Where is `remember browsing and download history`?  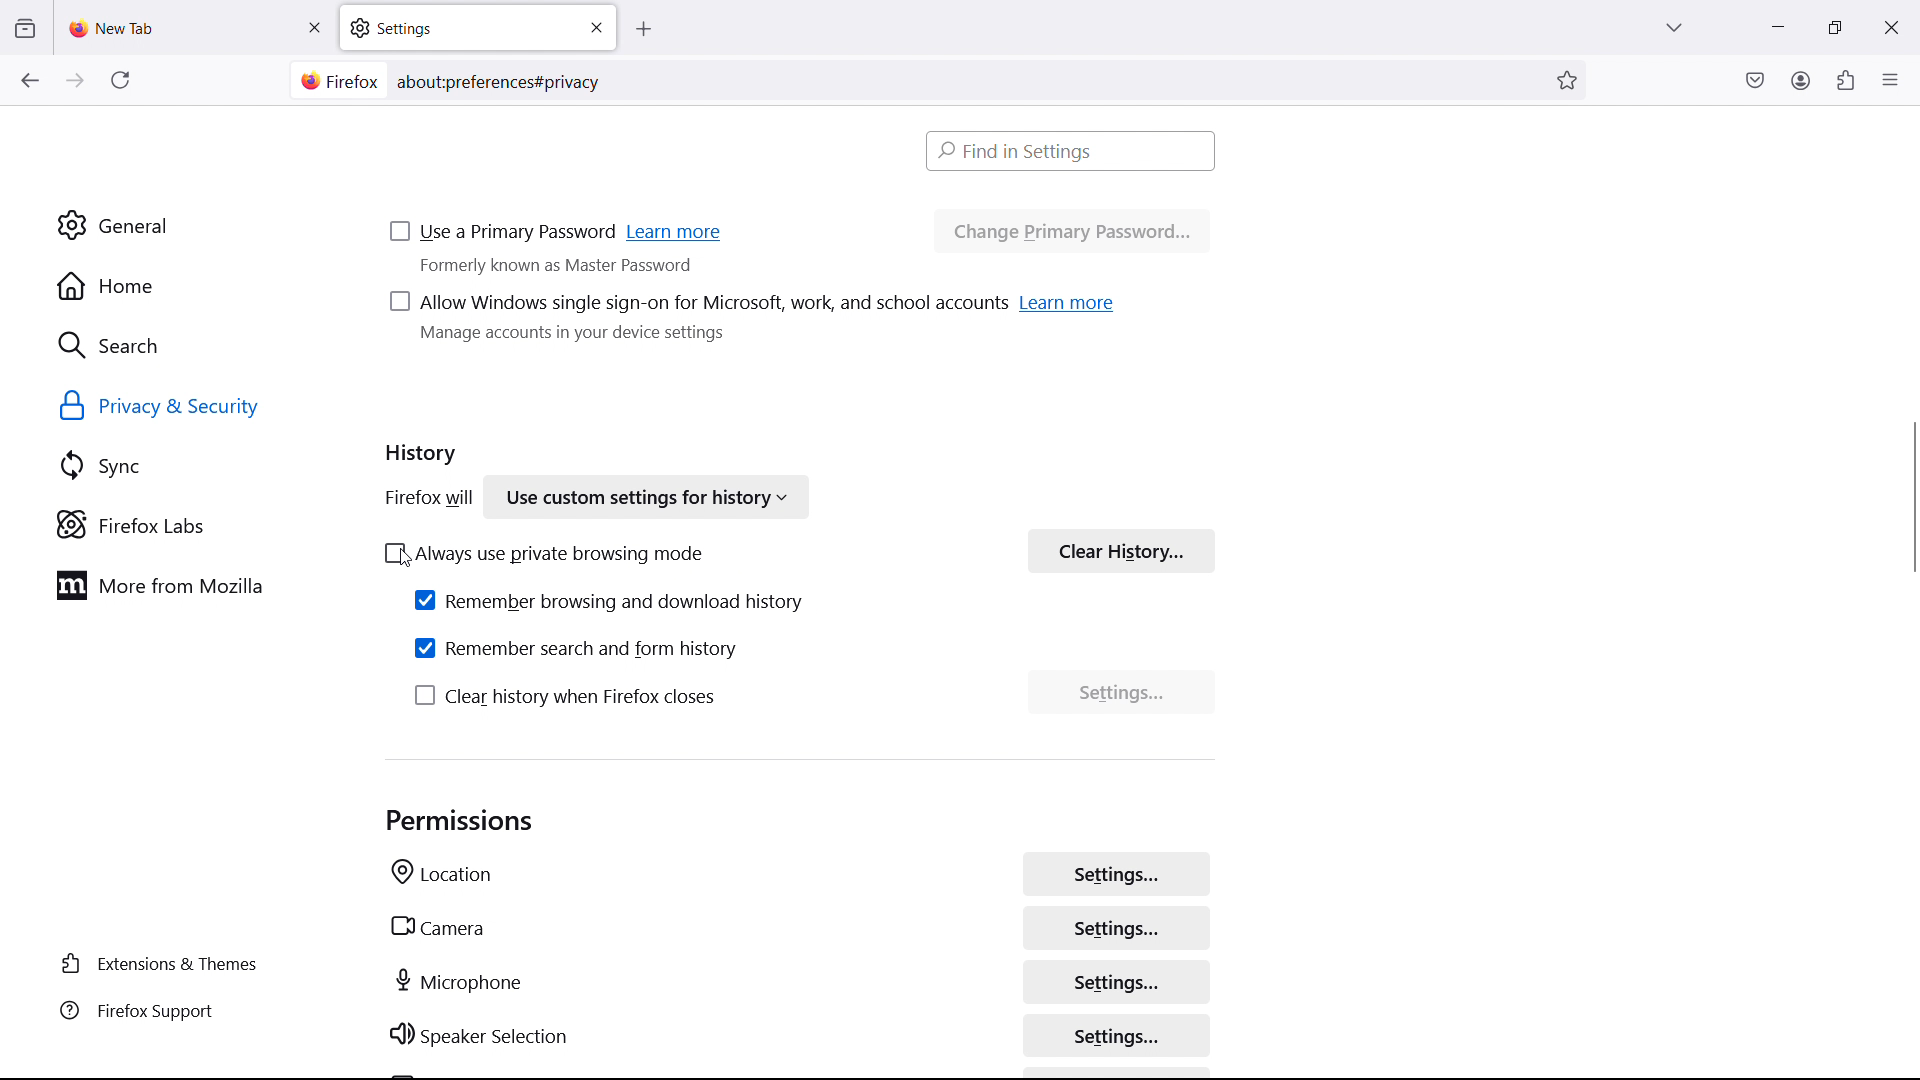 remember browsing and download history is located at coordinates (610, 600).